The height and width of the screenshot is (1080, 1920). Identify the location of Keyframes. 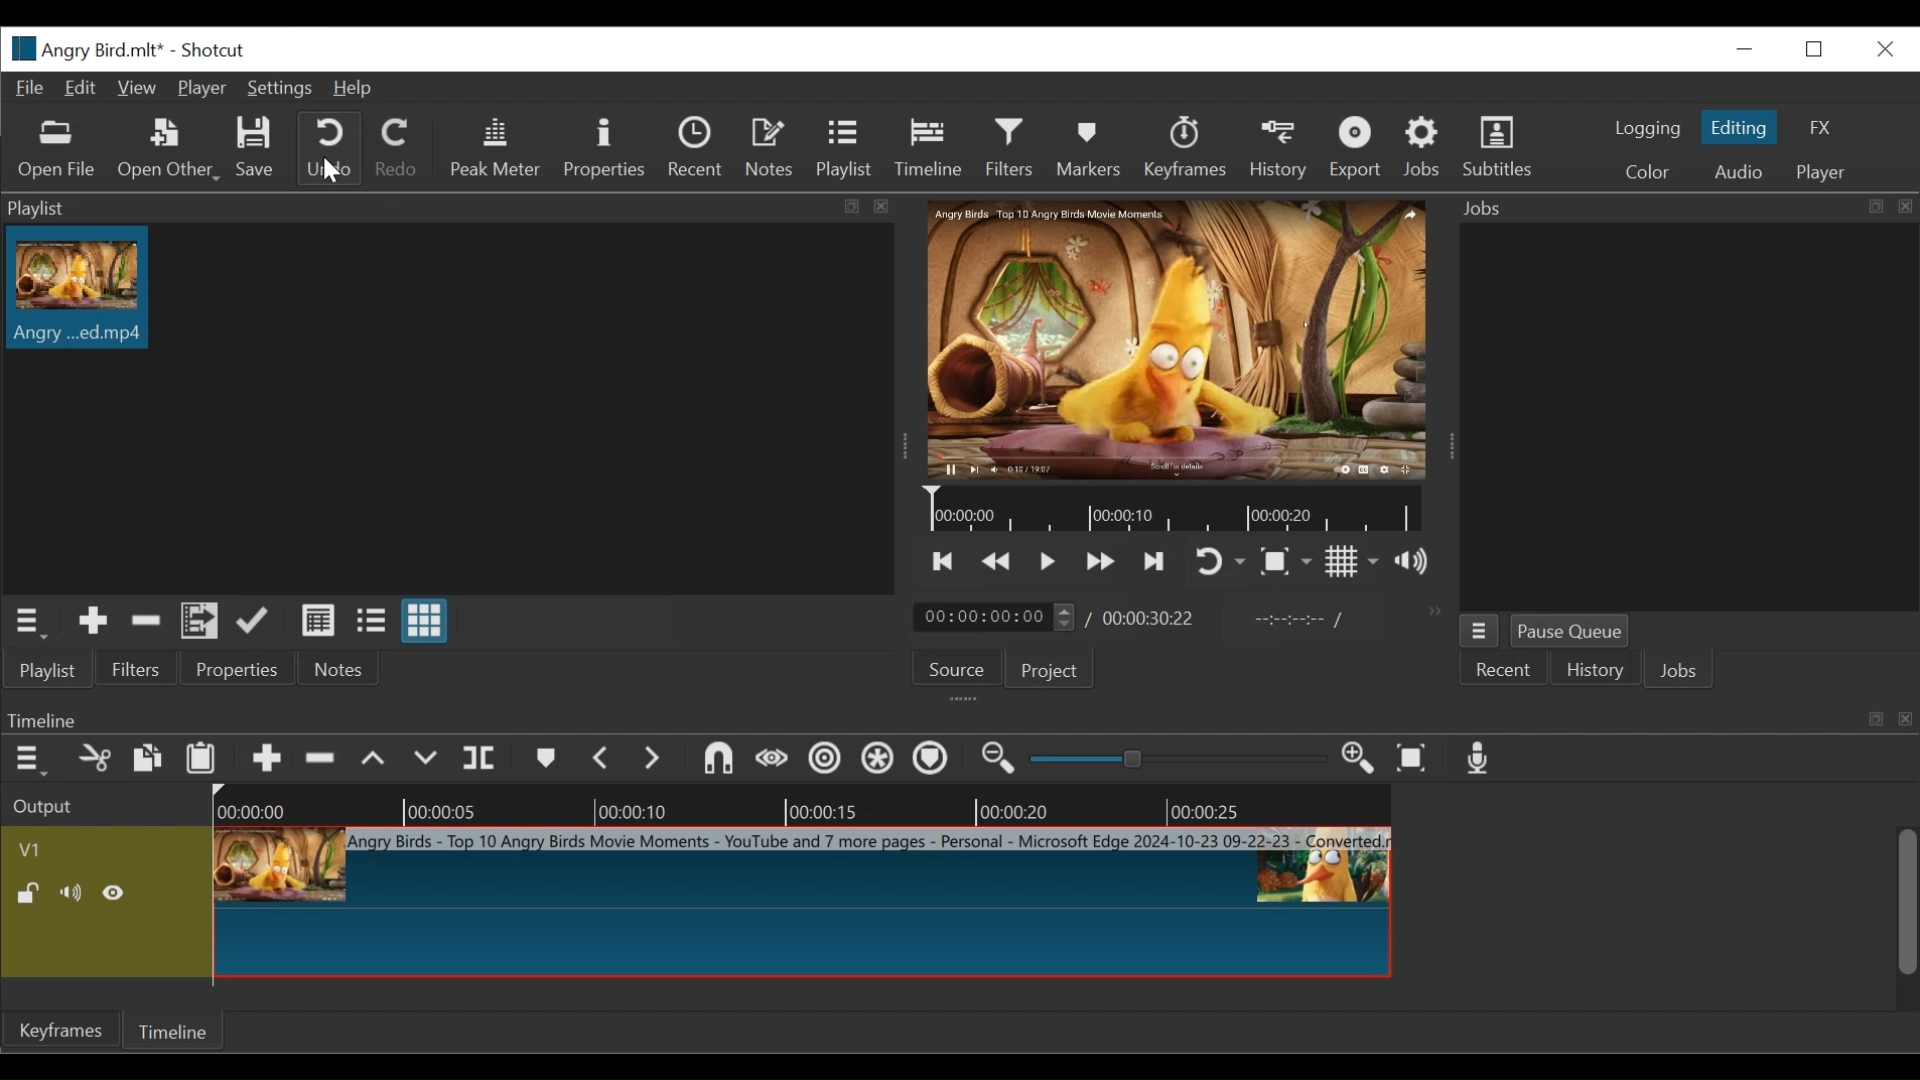
(1186, 147).